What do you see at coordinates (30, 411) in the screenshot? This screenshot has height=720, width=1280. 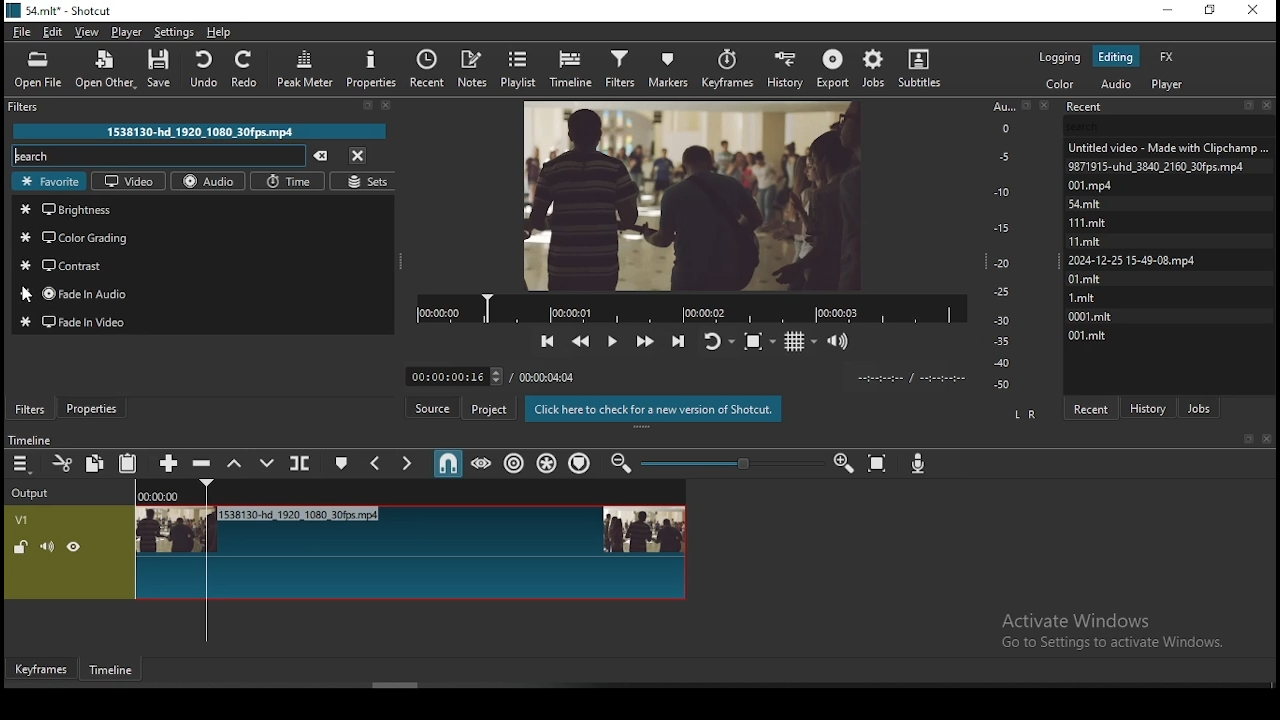 I see `filters` at bounding box center [30, 411].